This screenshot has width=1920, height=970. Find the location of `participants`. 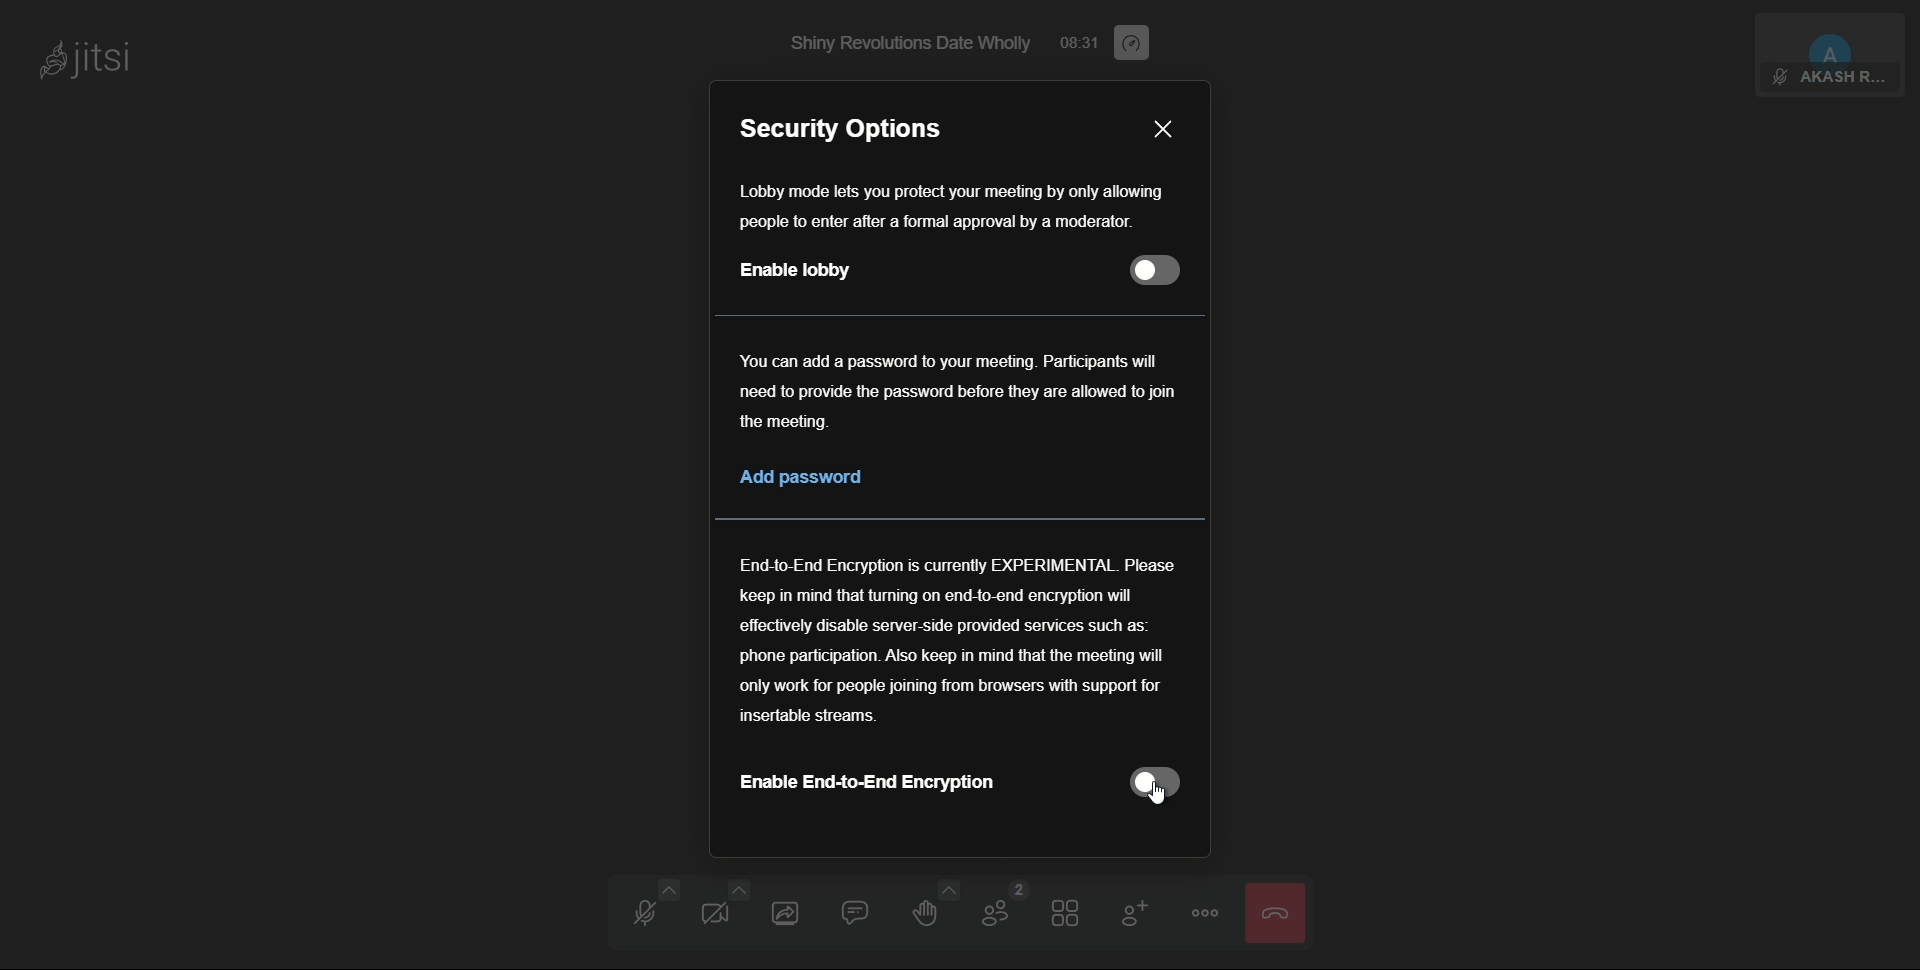

participants is located at coordinates (1000, 909).